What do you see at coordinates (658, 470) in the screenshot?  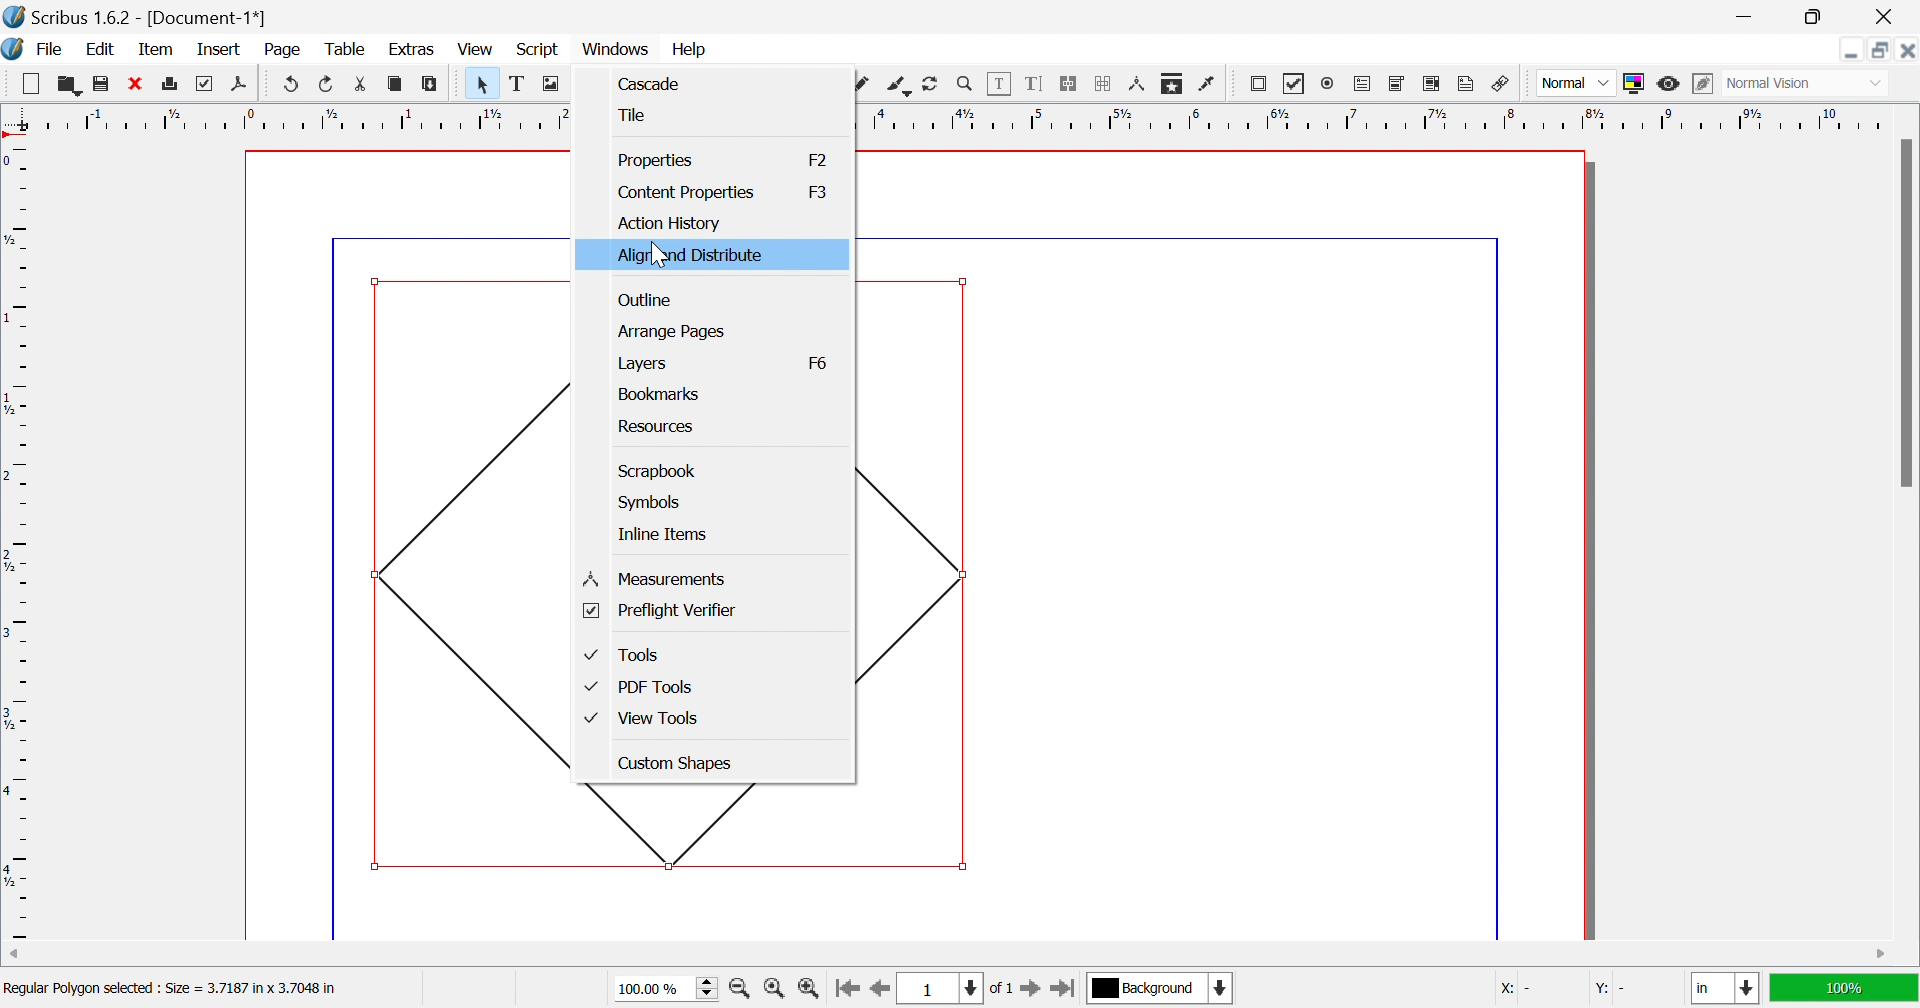 I see `Scrapbook` at bounding box center [658, 470].